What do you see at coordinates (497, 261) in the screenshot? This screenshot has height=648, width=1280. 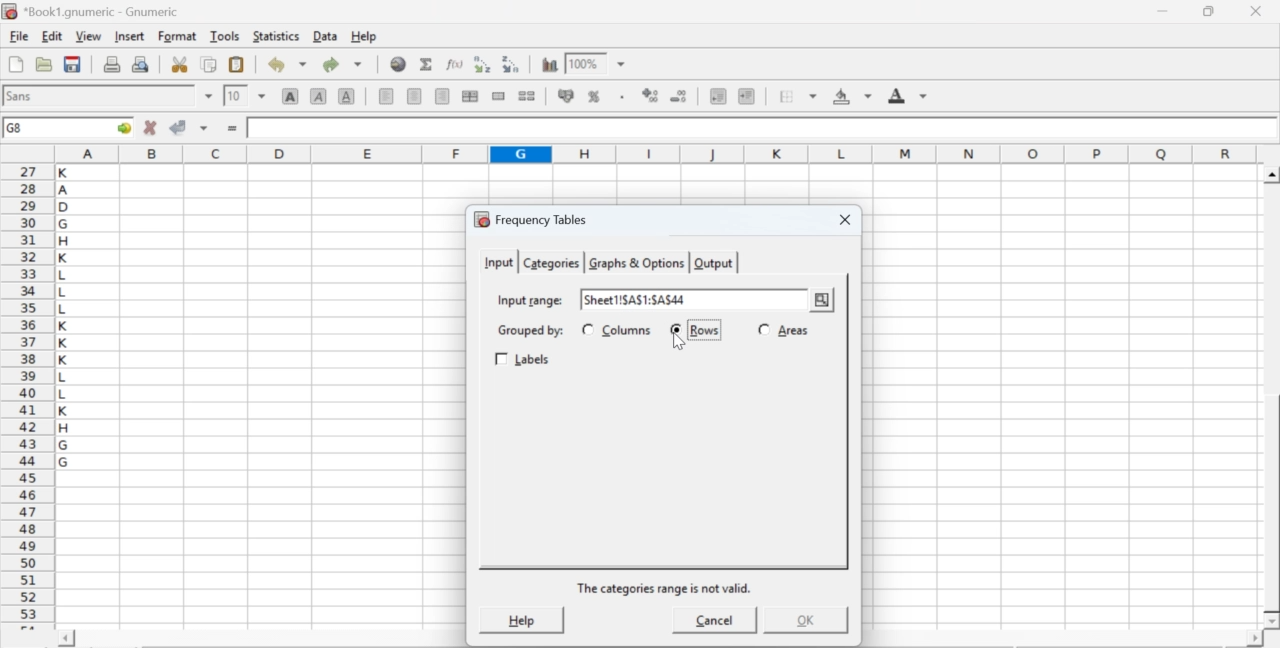 I see `input` at bounding box center [497, 261].